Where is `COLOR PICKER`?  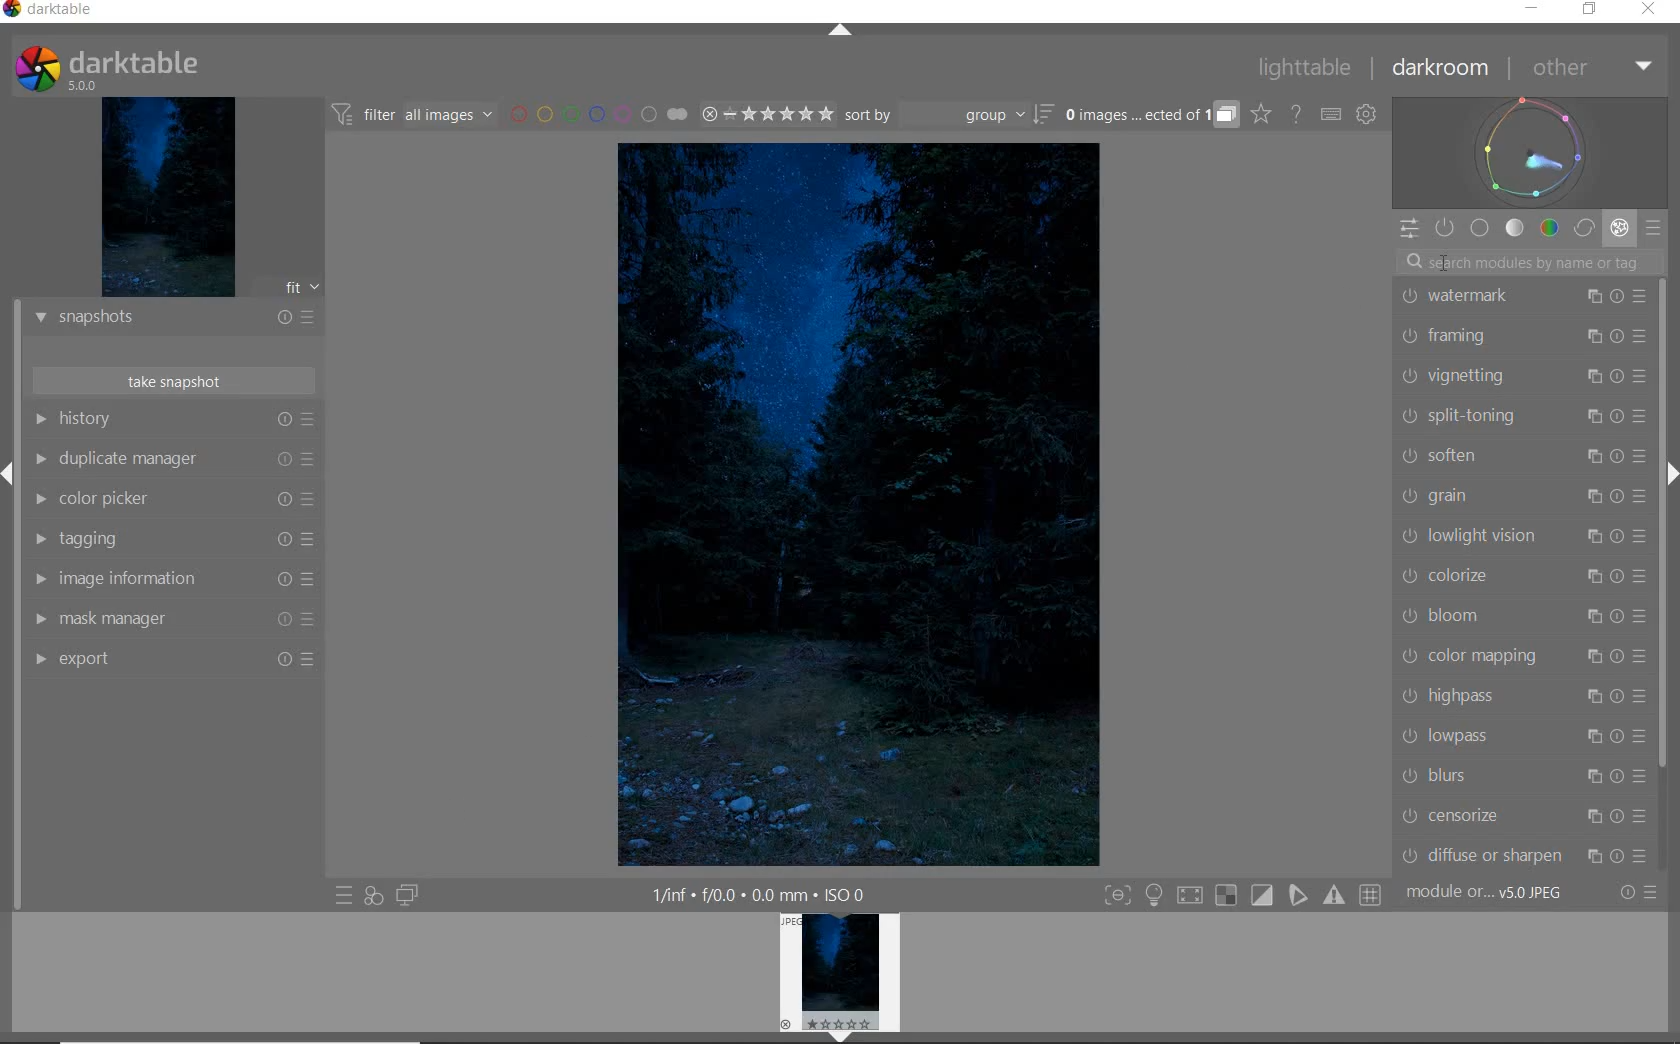
COLOR PICKER is located at coordinates (173, 501).